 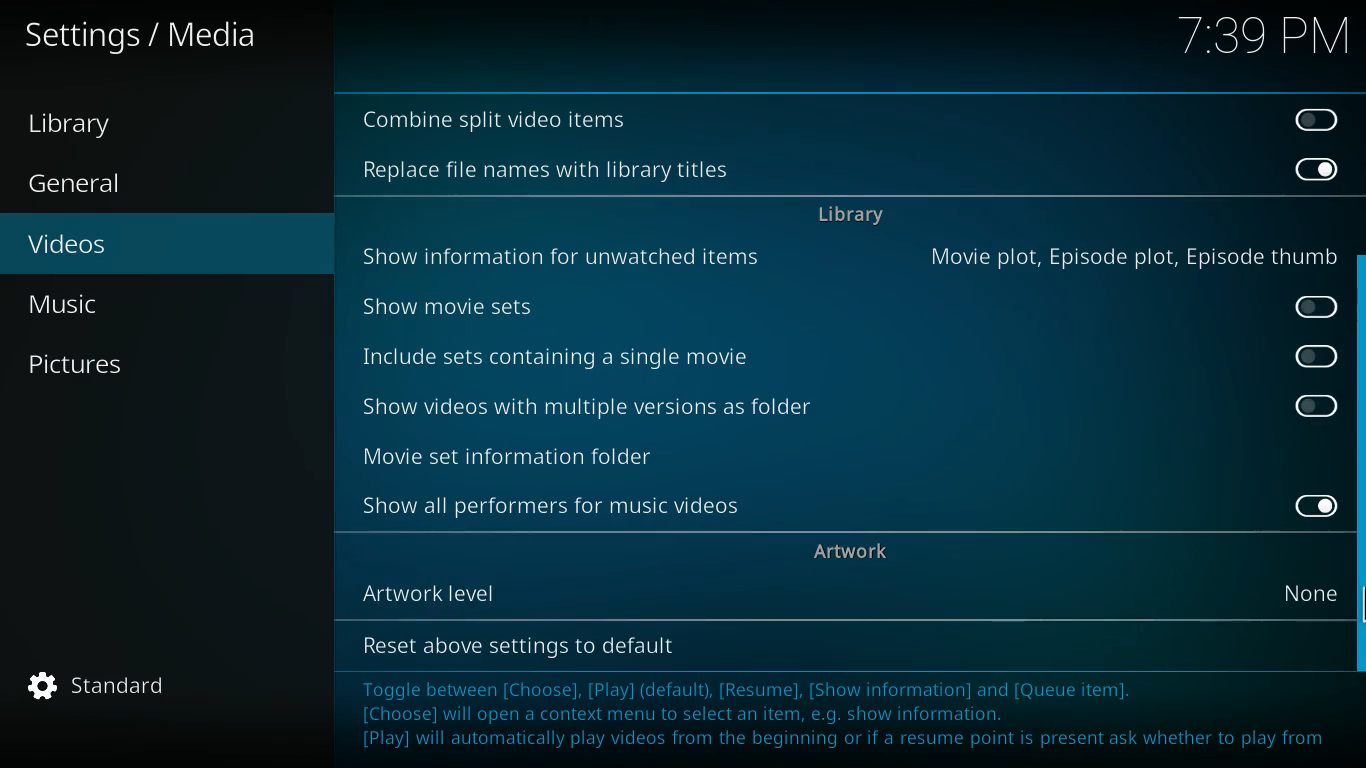 I want to click on movie set information, so click(x=567, y=453).